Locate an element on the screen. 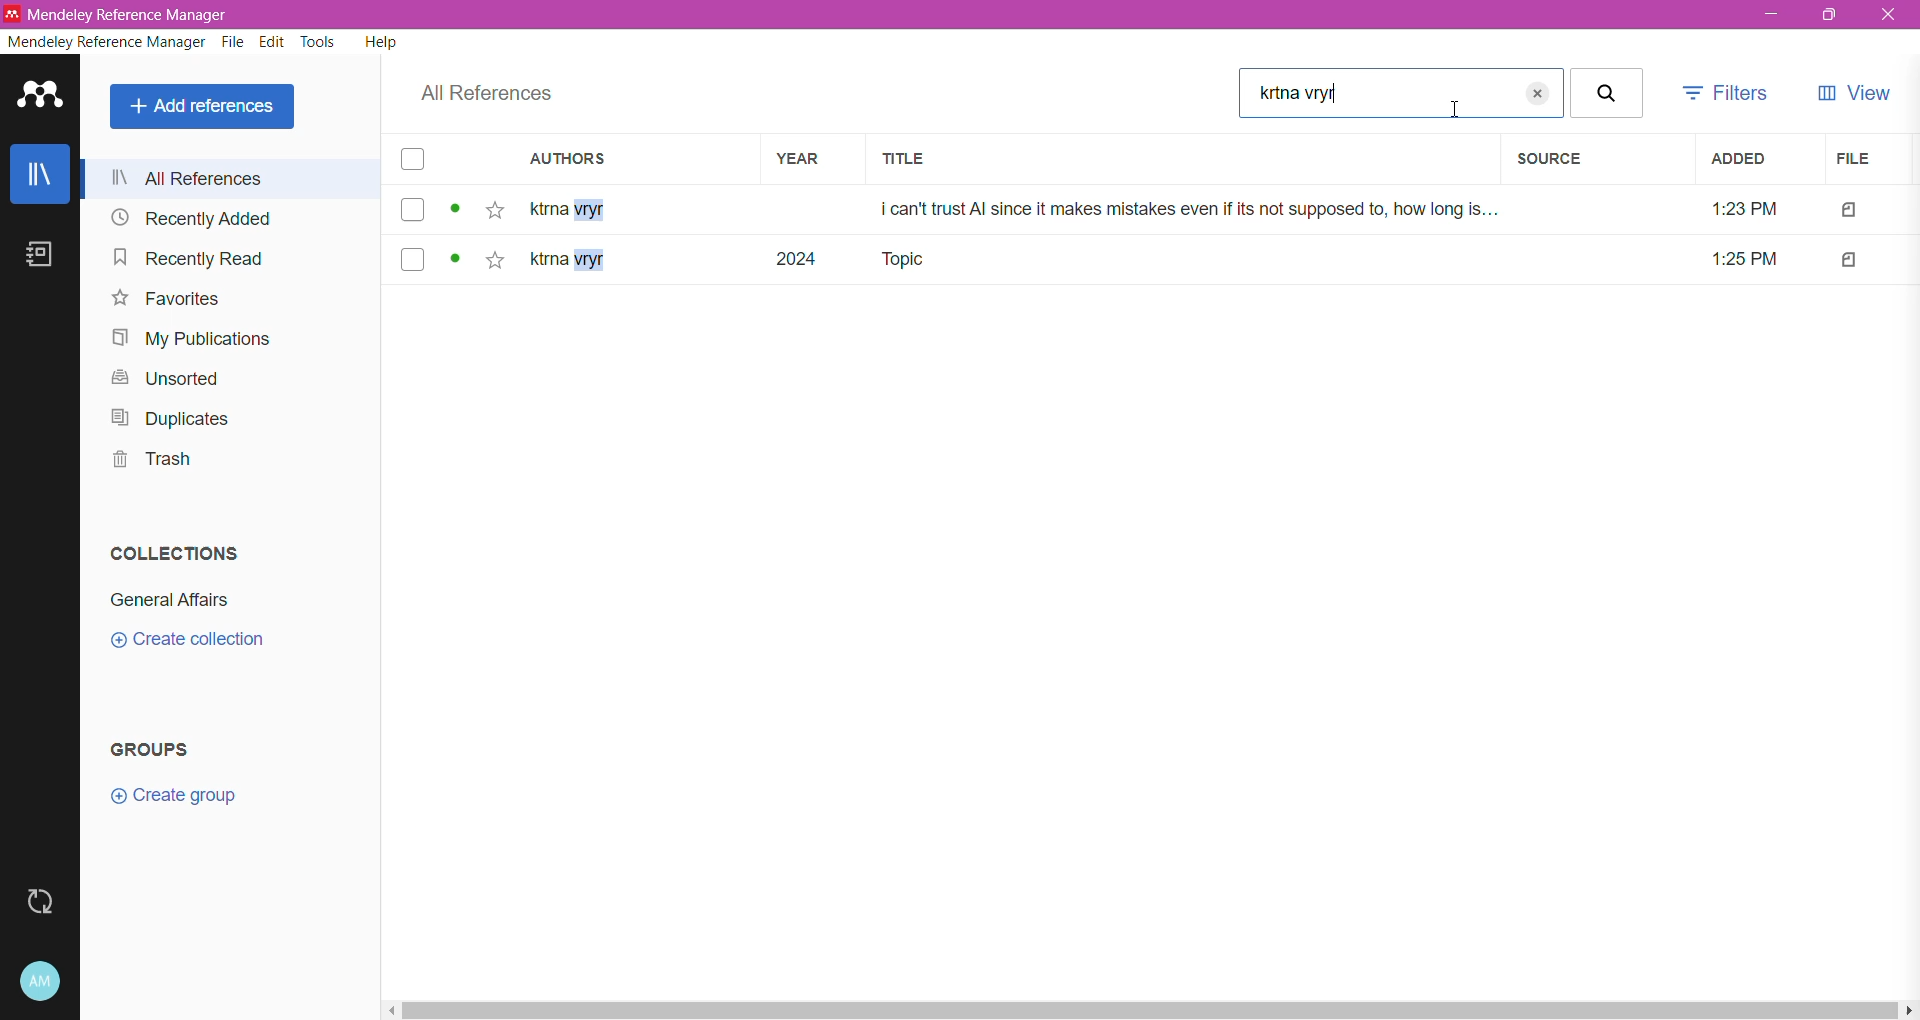  Last Sync is located at coordinates (42, 905).